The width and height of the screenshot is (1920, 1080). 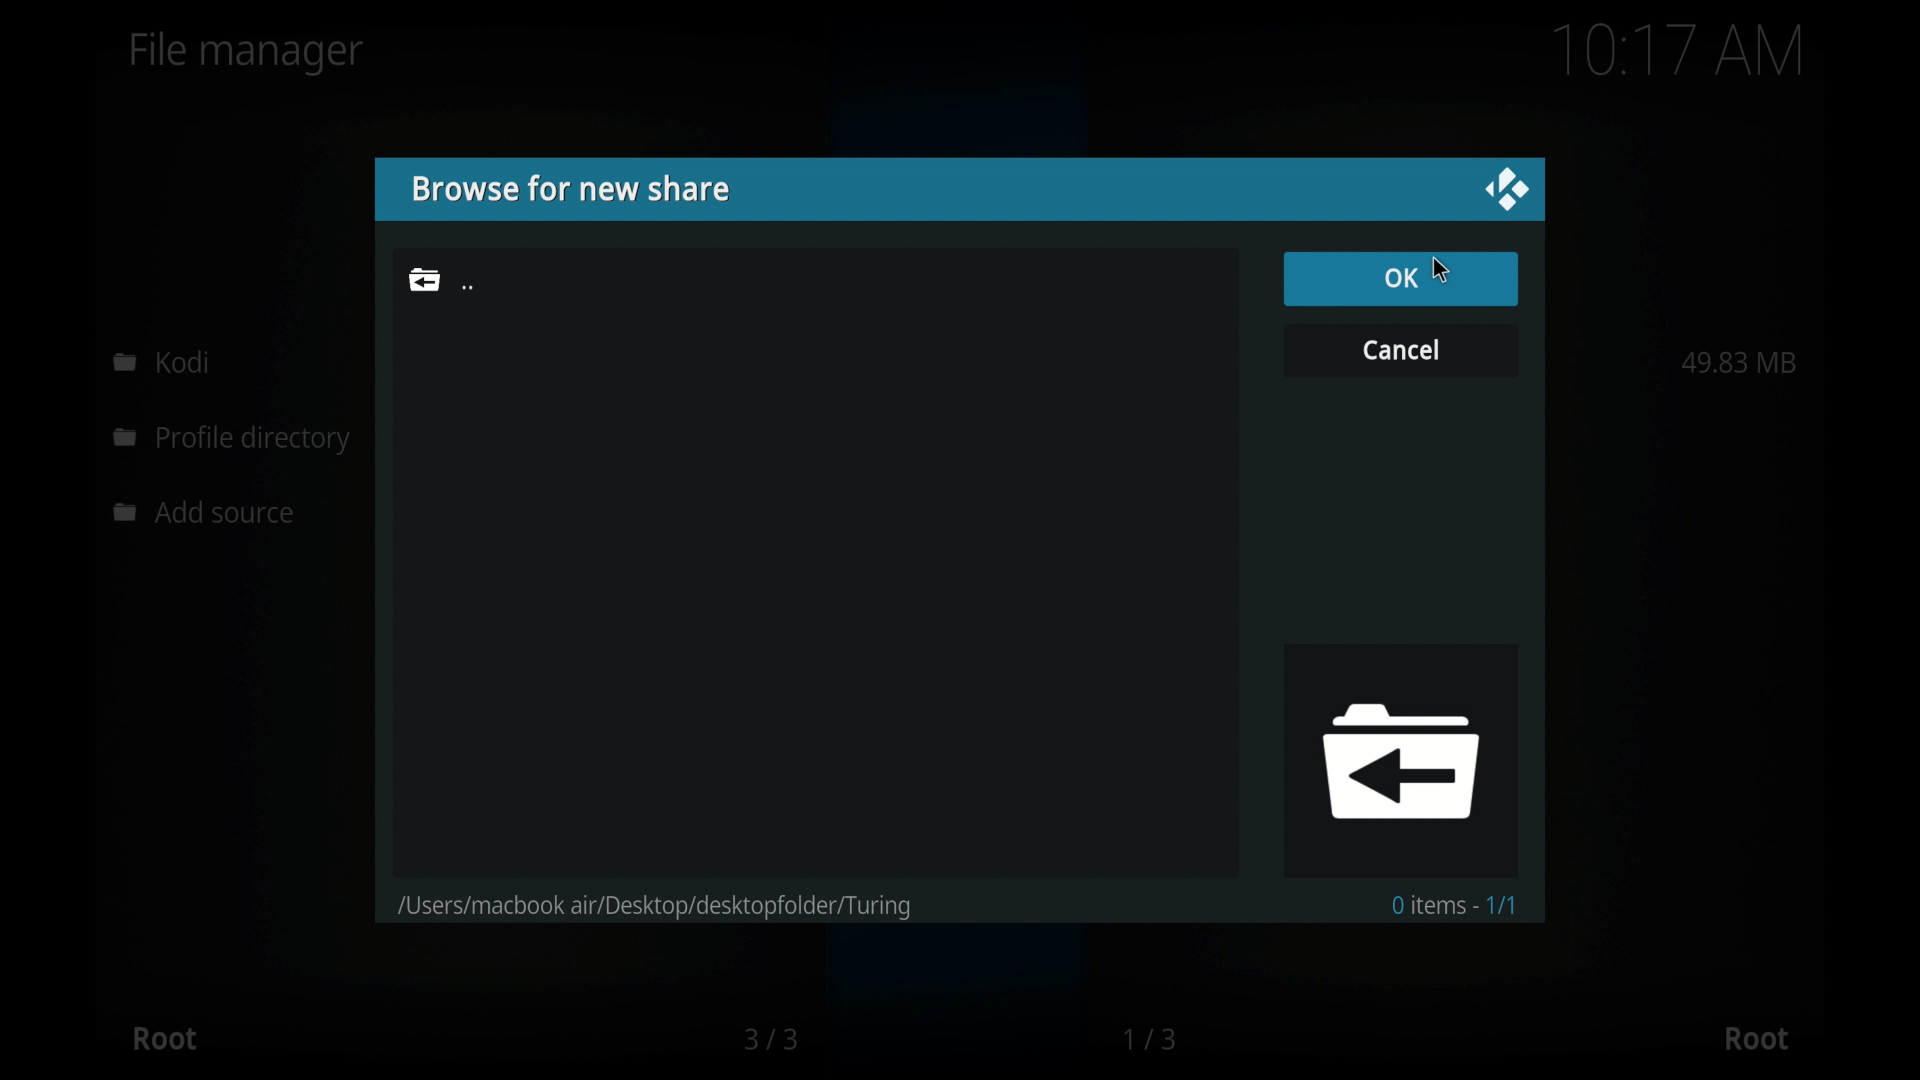 What do you see at coordinates (680, 899) in the screenshot?
I see `/Users/macbook air/Desktop/desktopfolder/Turing` at bounding box center [680, 899].